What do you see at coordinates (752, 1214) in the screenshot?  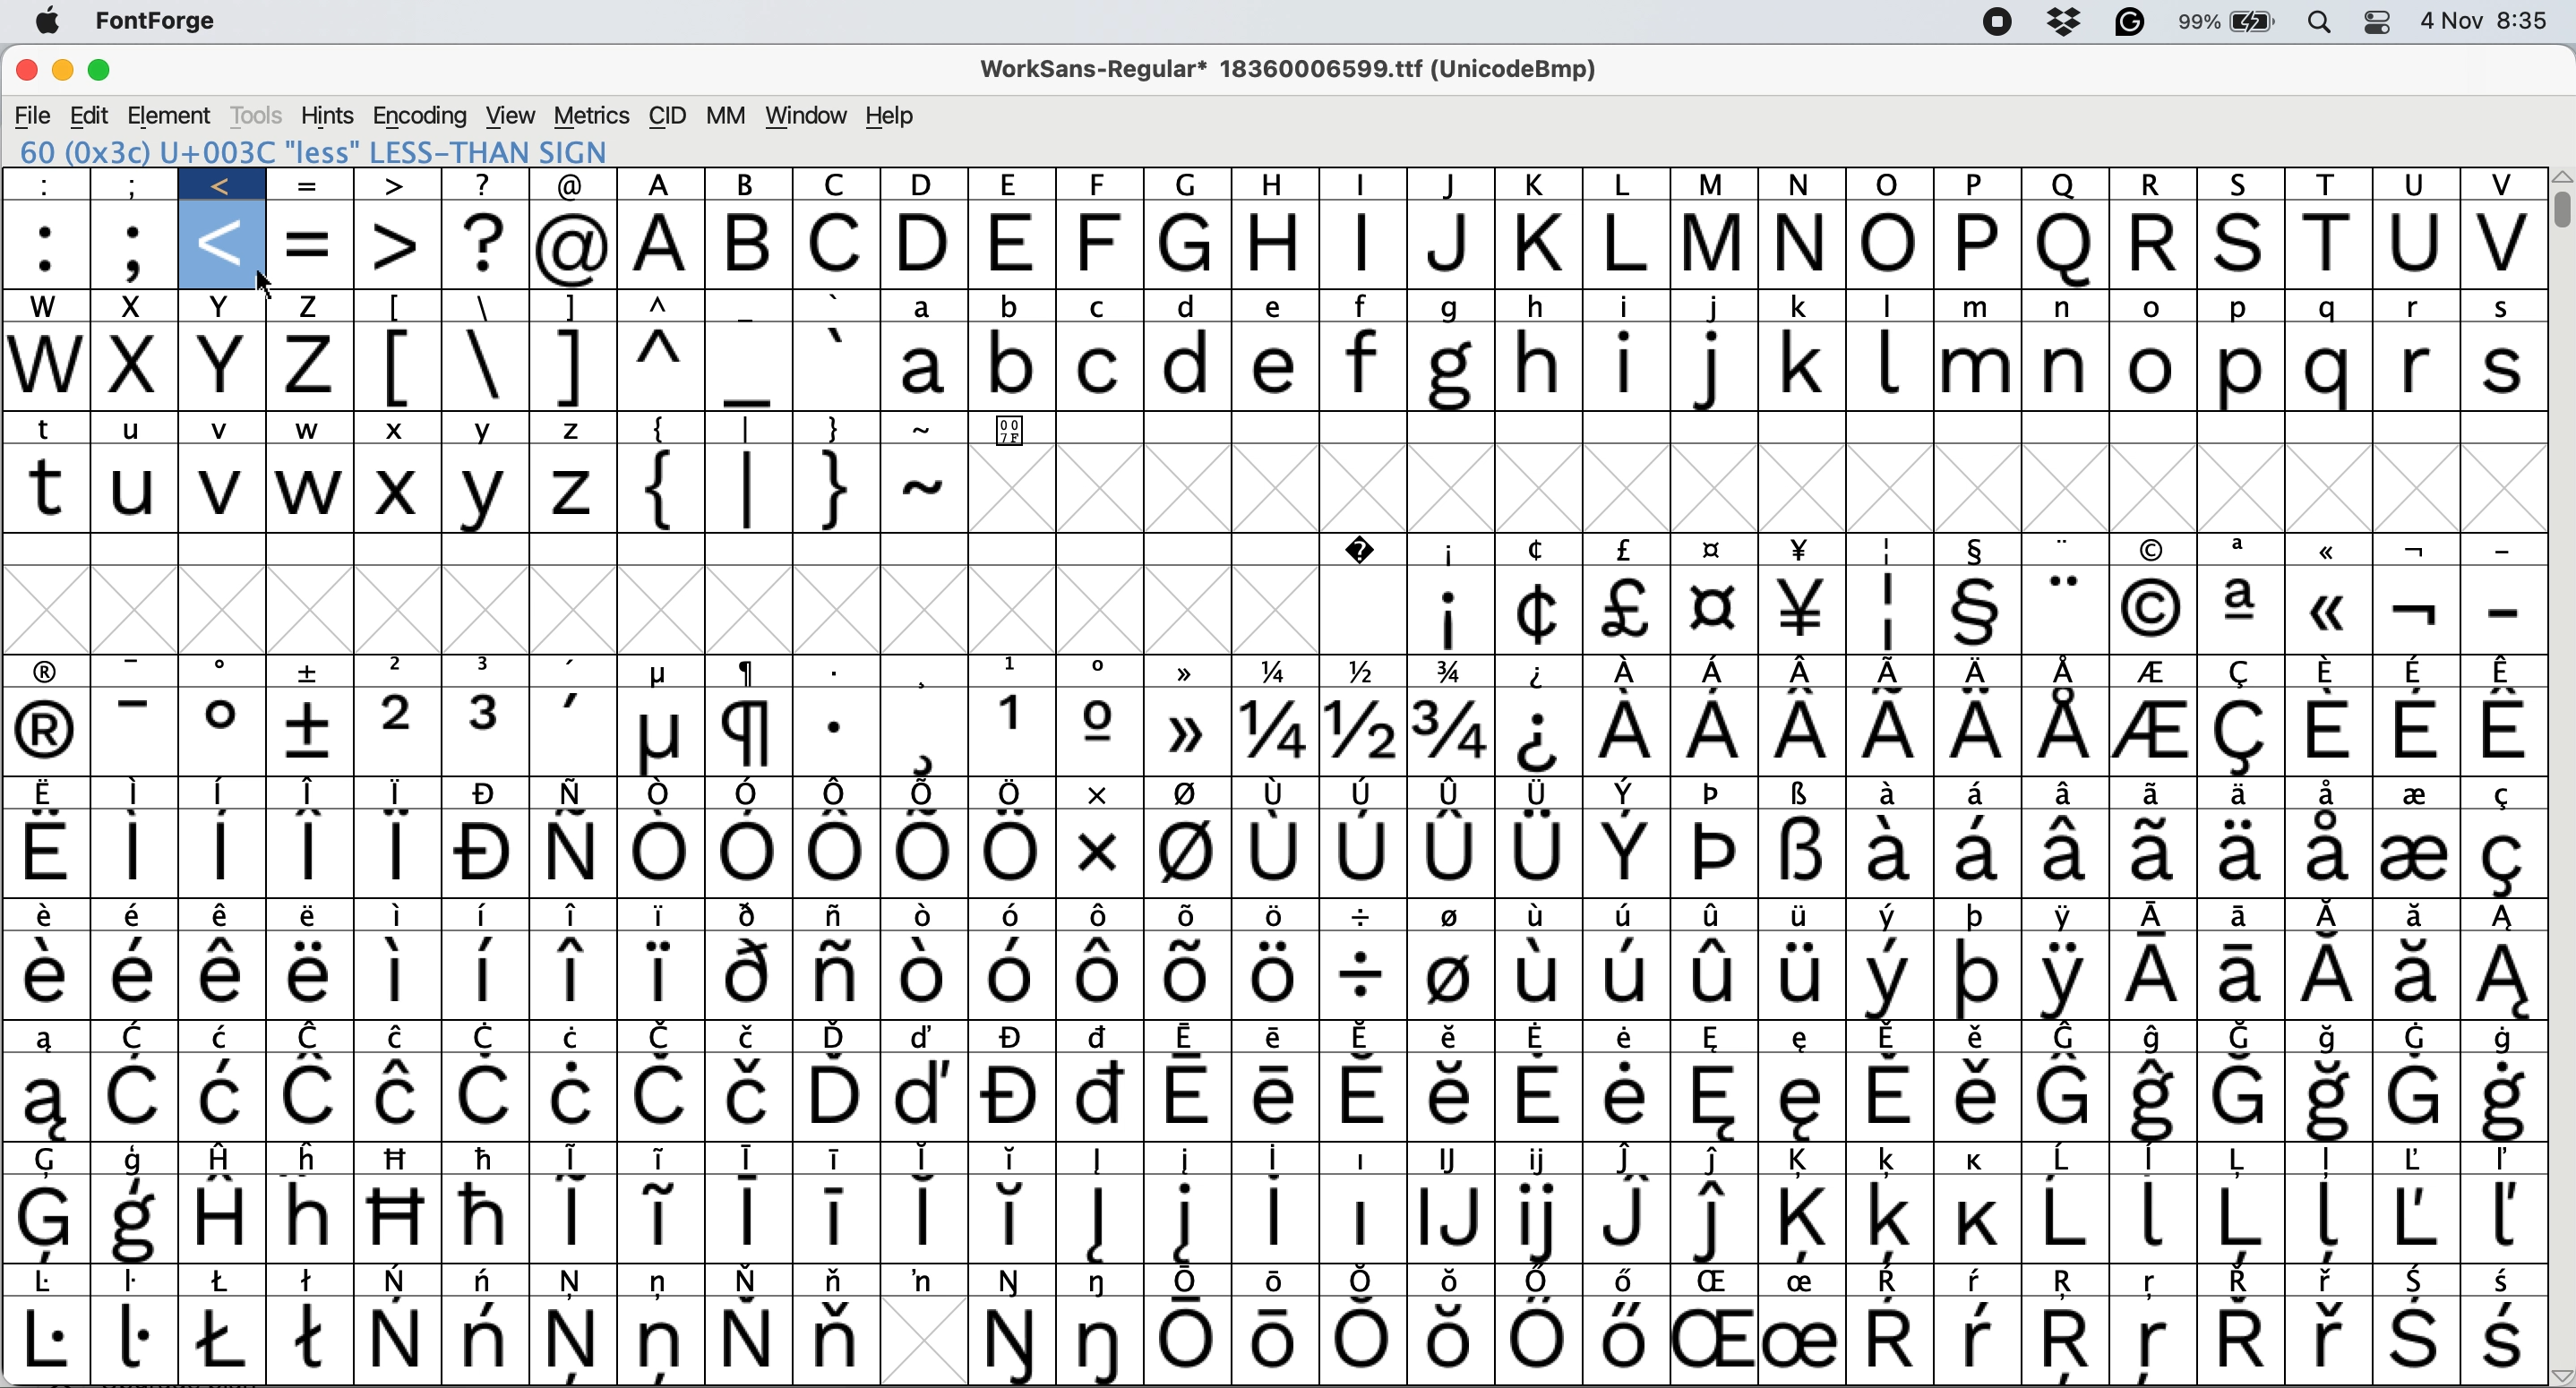 I see `Symbol` at bounding box center [752, 1214].